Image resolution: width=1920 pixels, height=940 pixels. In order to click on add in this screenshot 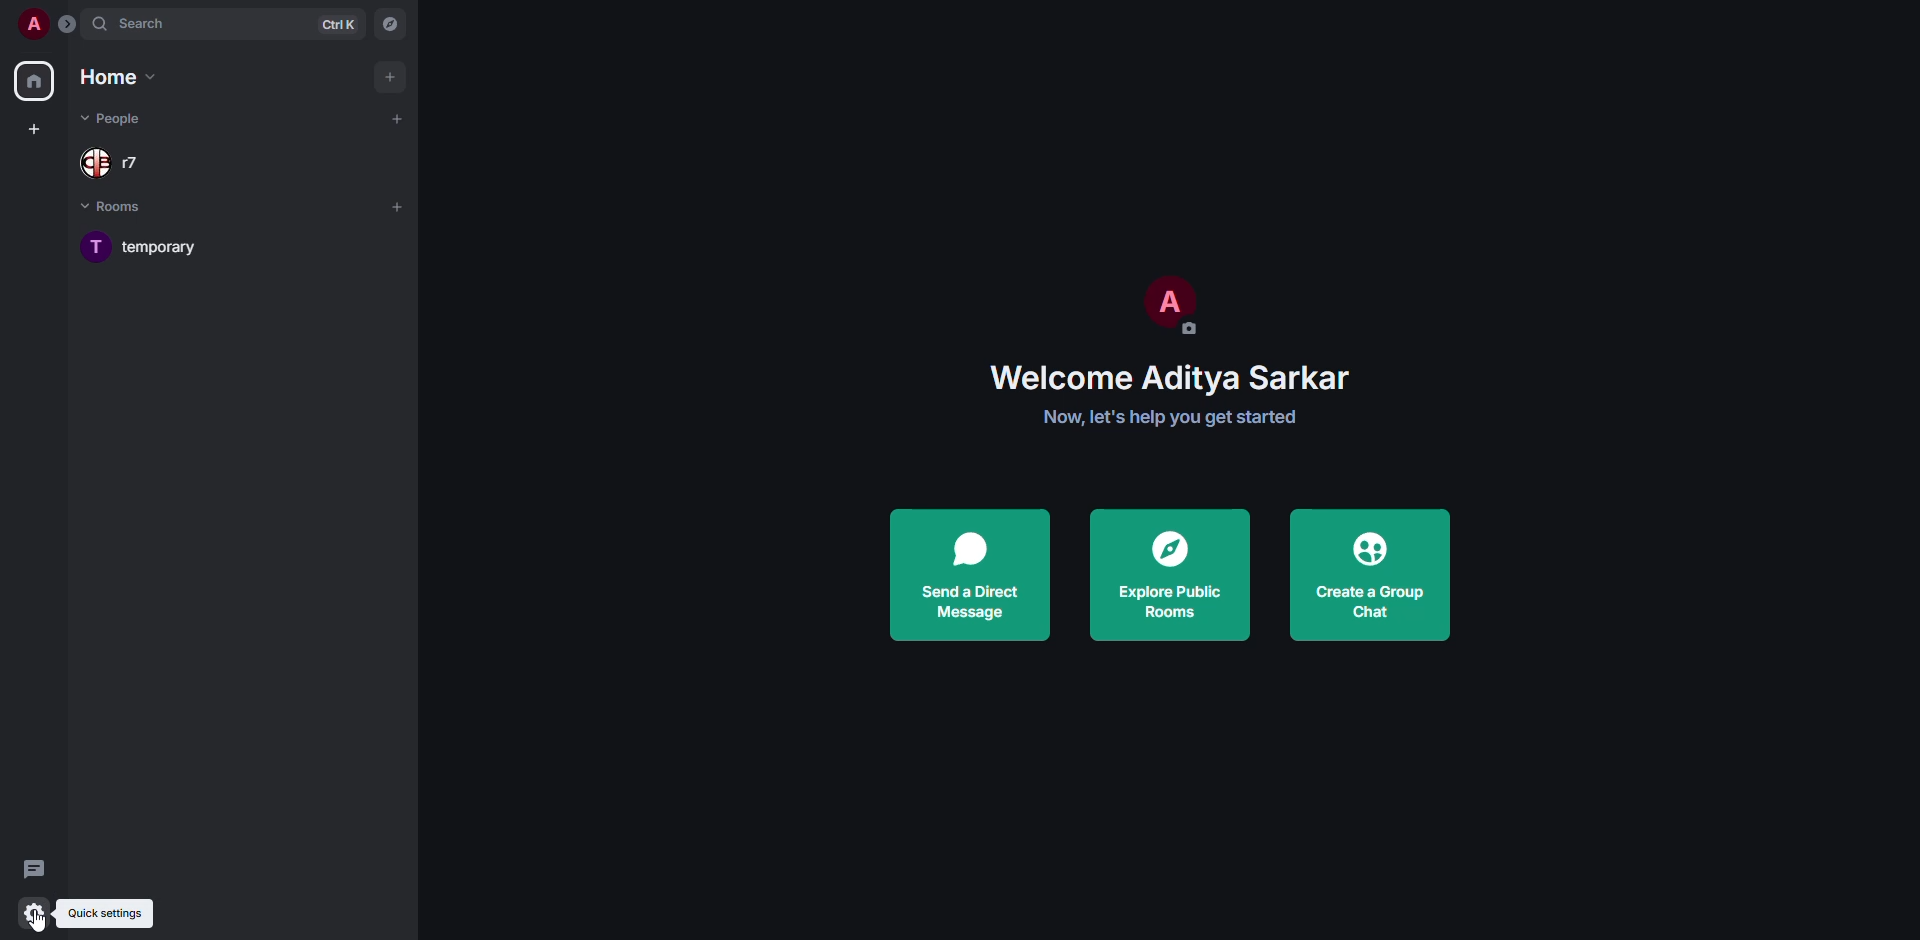, I will do `click(402, 115)`.